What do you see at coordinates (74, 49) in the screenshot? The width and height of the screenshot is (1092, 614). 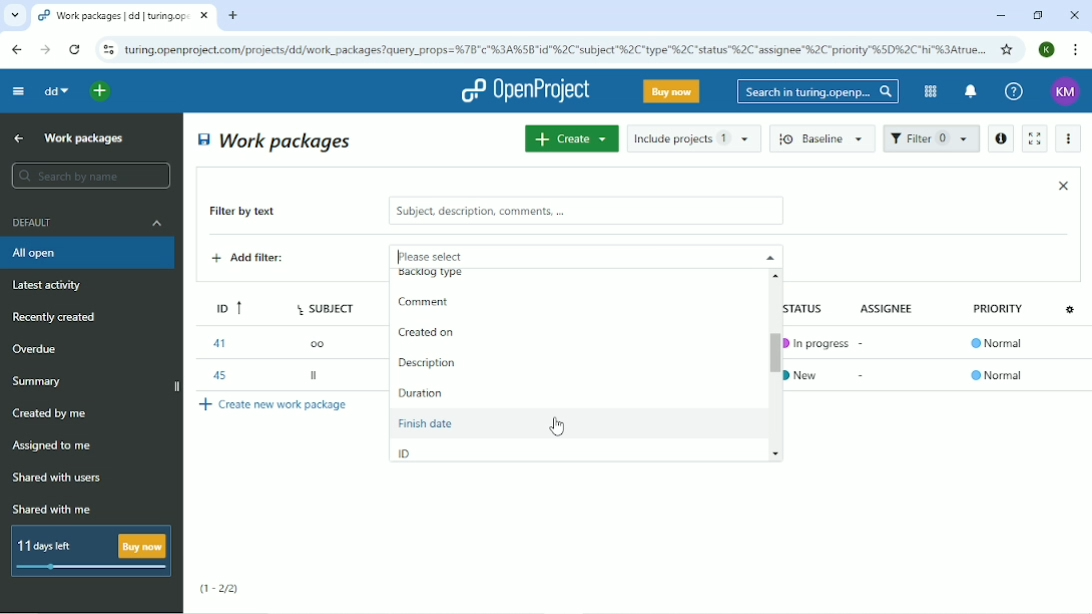 I see `Reload this page` at bounding box center [74, 49].